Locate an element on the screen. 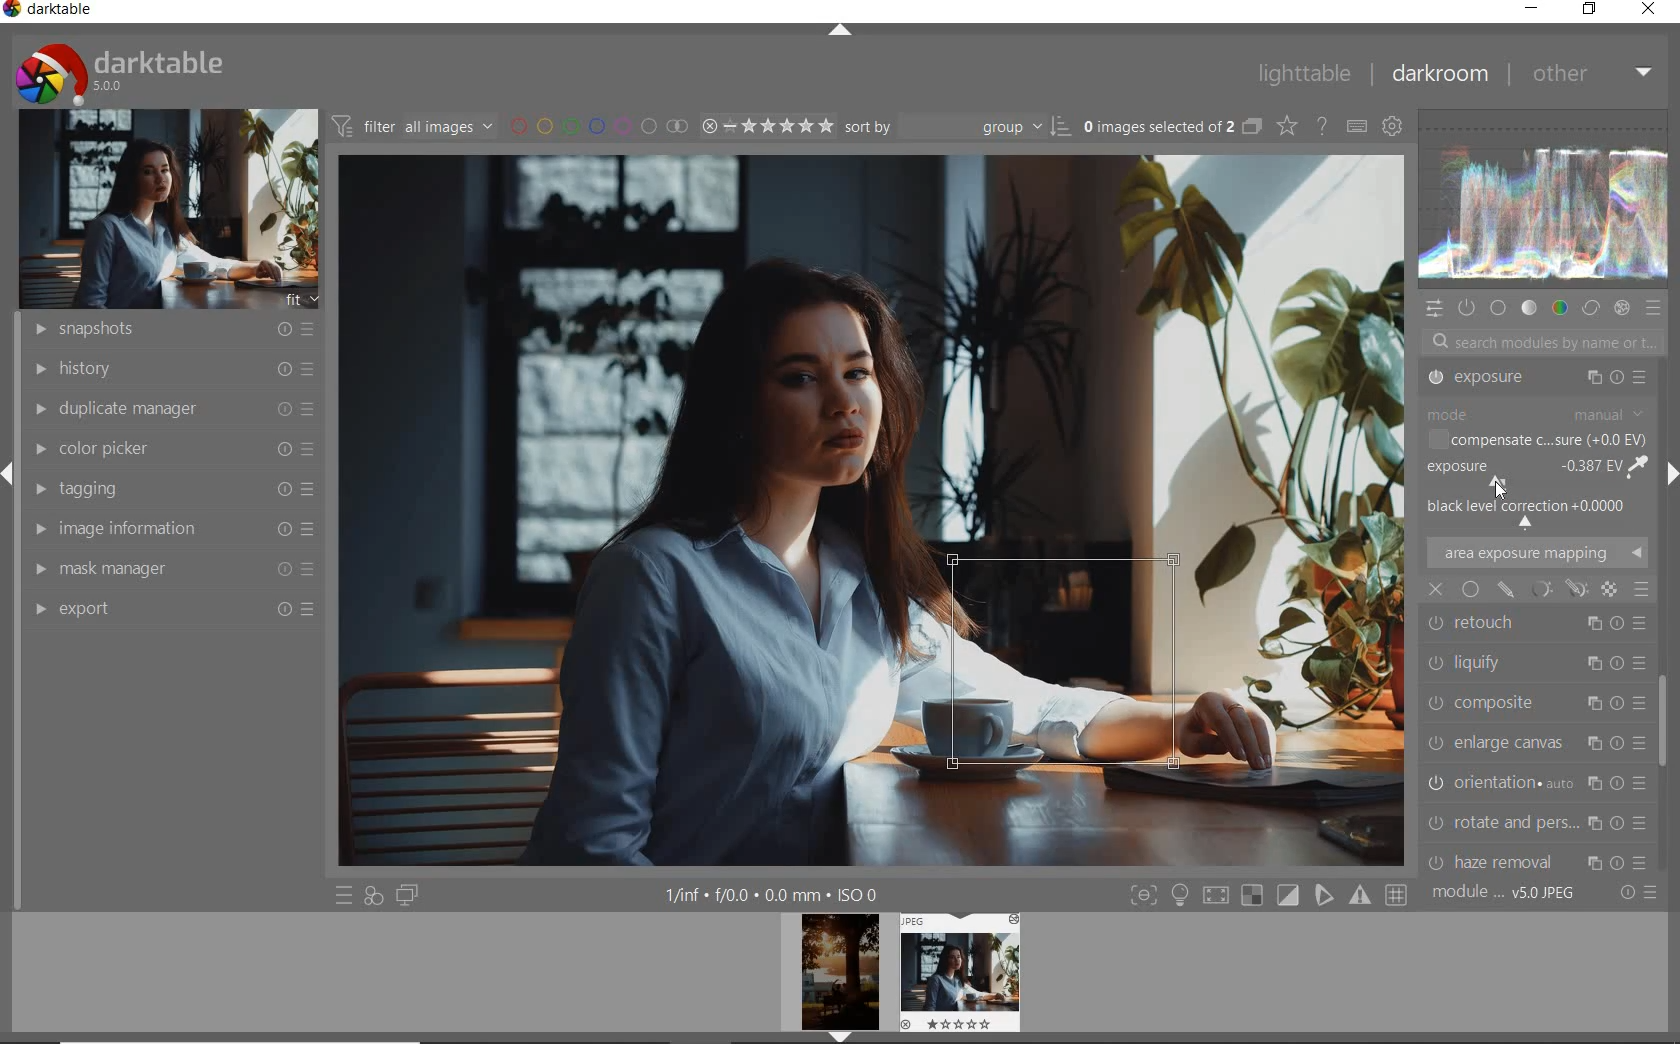 This screenshot has width=1680, height=1044. QUICK ACCESS PANEL is located at coordinates (1433, 309).